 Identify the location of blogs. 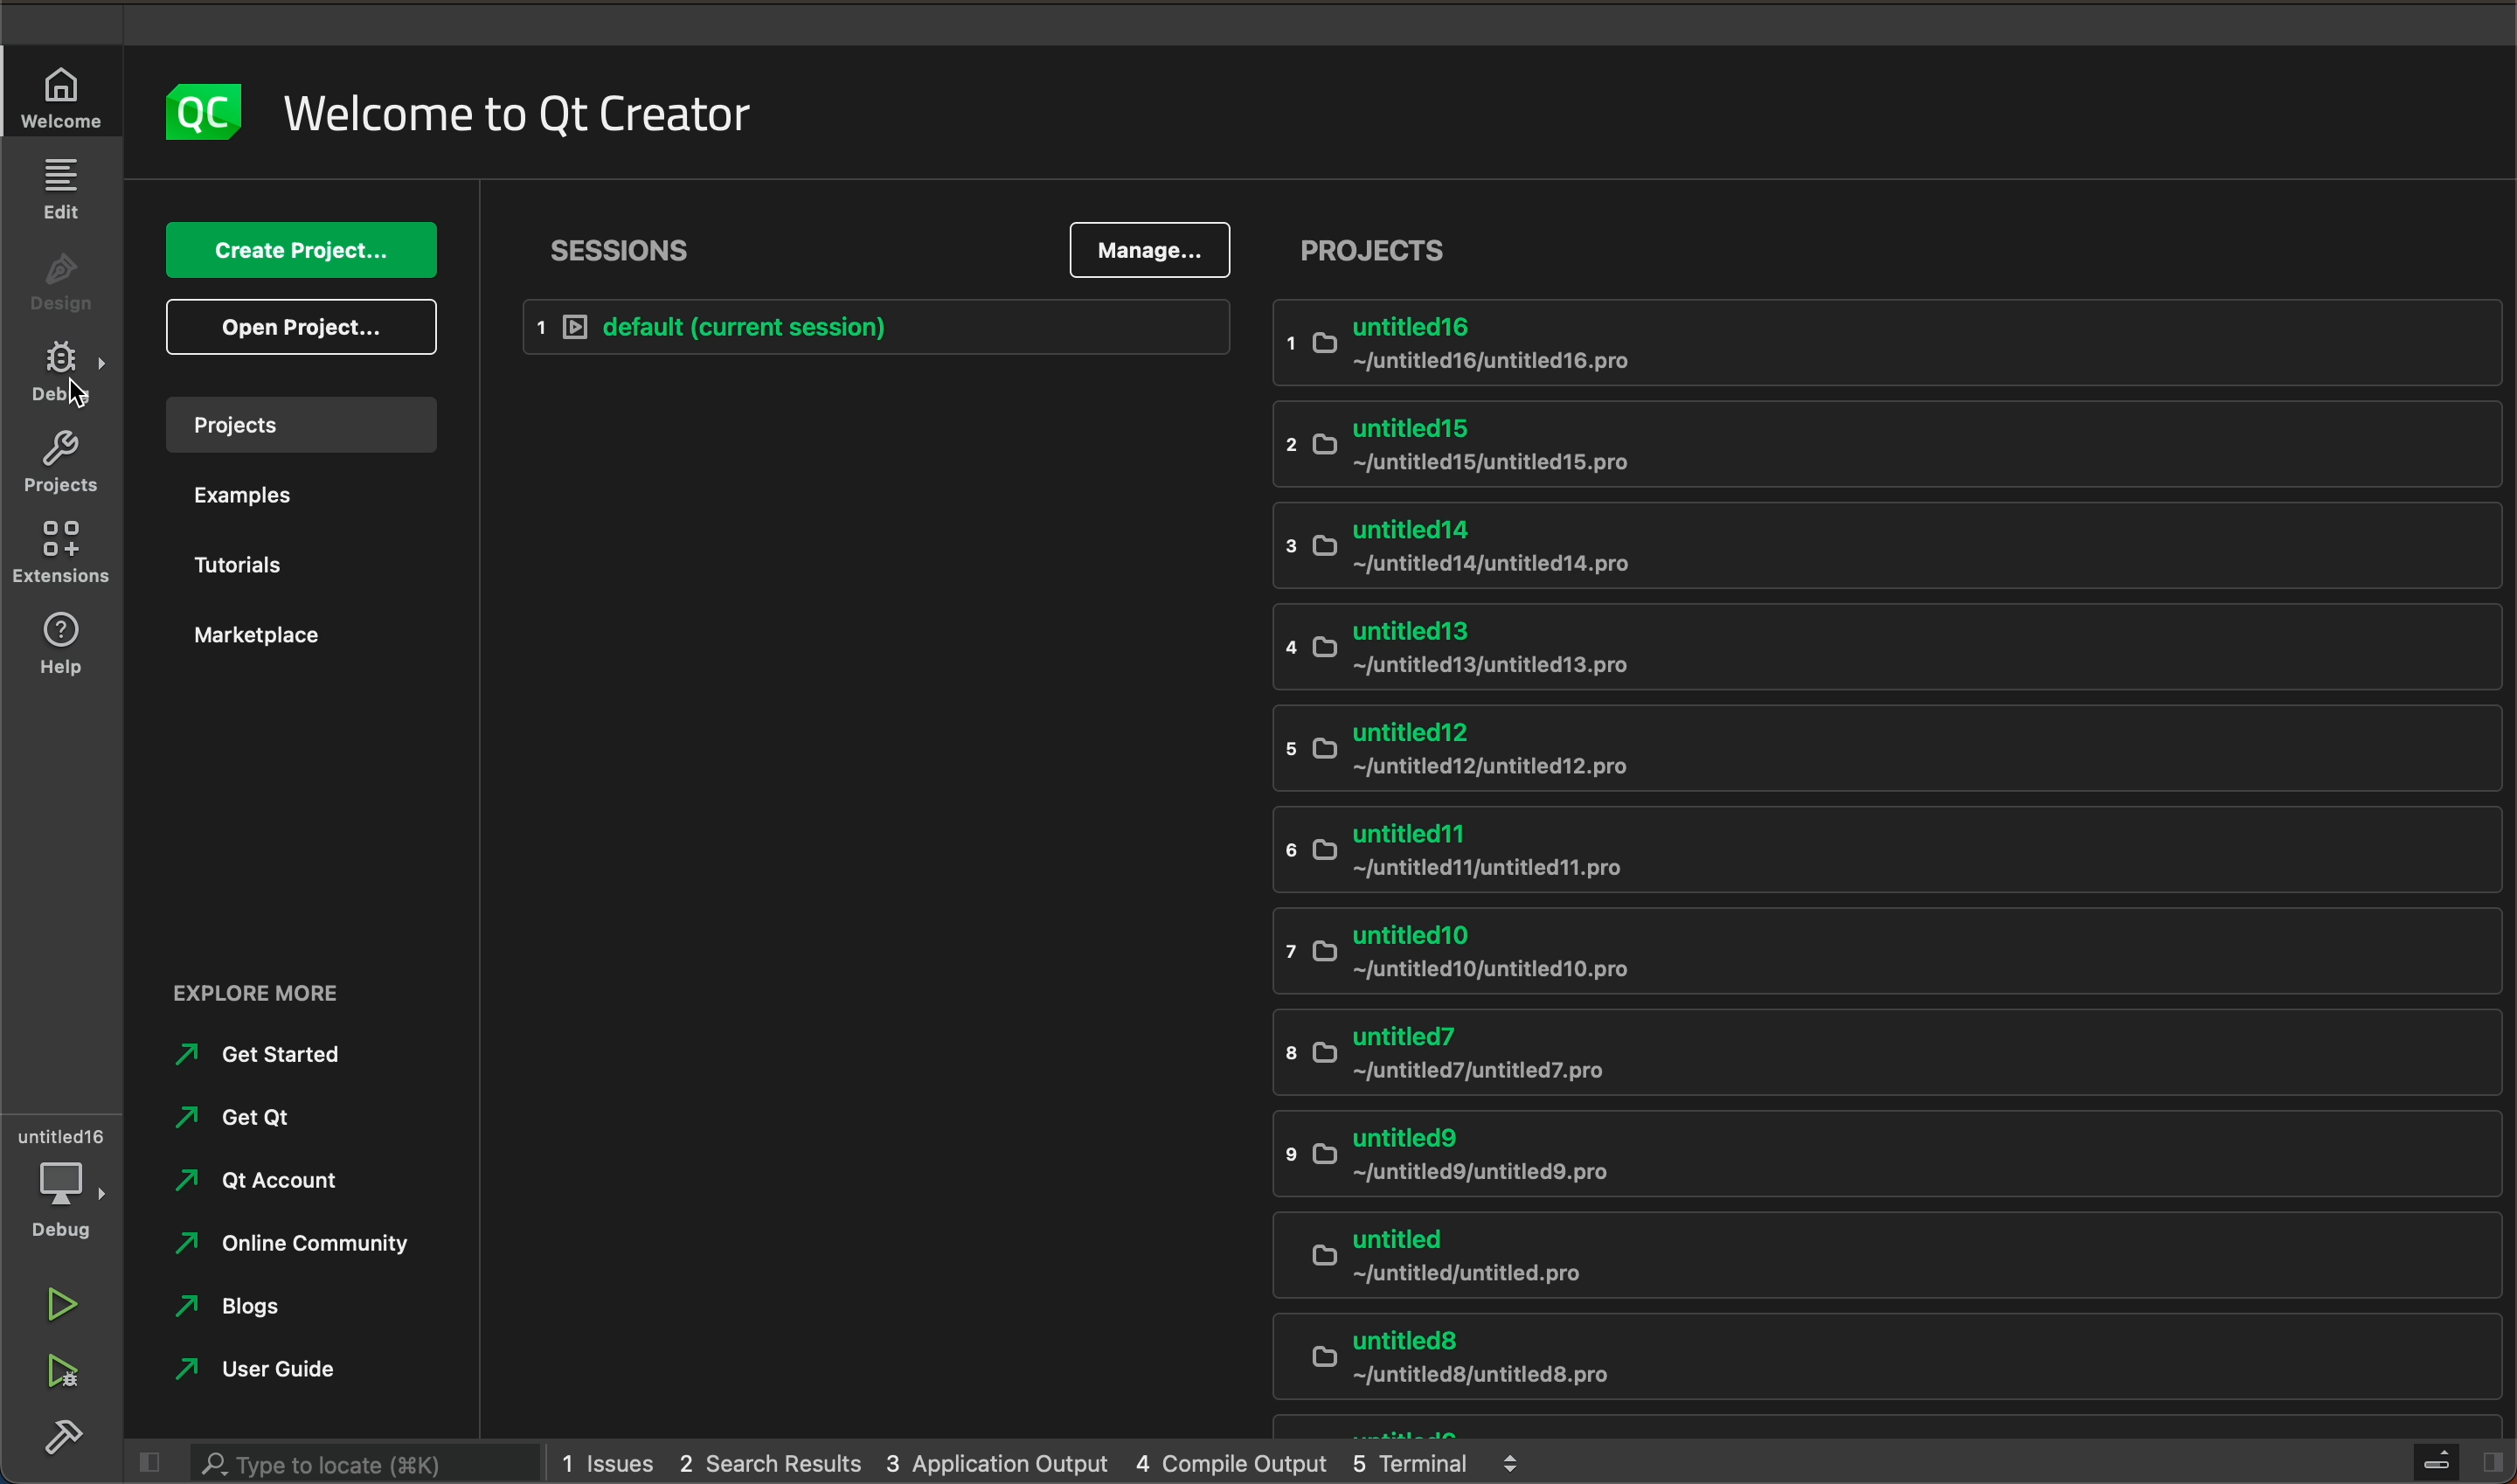
(279, 1312).